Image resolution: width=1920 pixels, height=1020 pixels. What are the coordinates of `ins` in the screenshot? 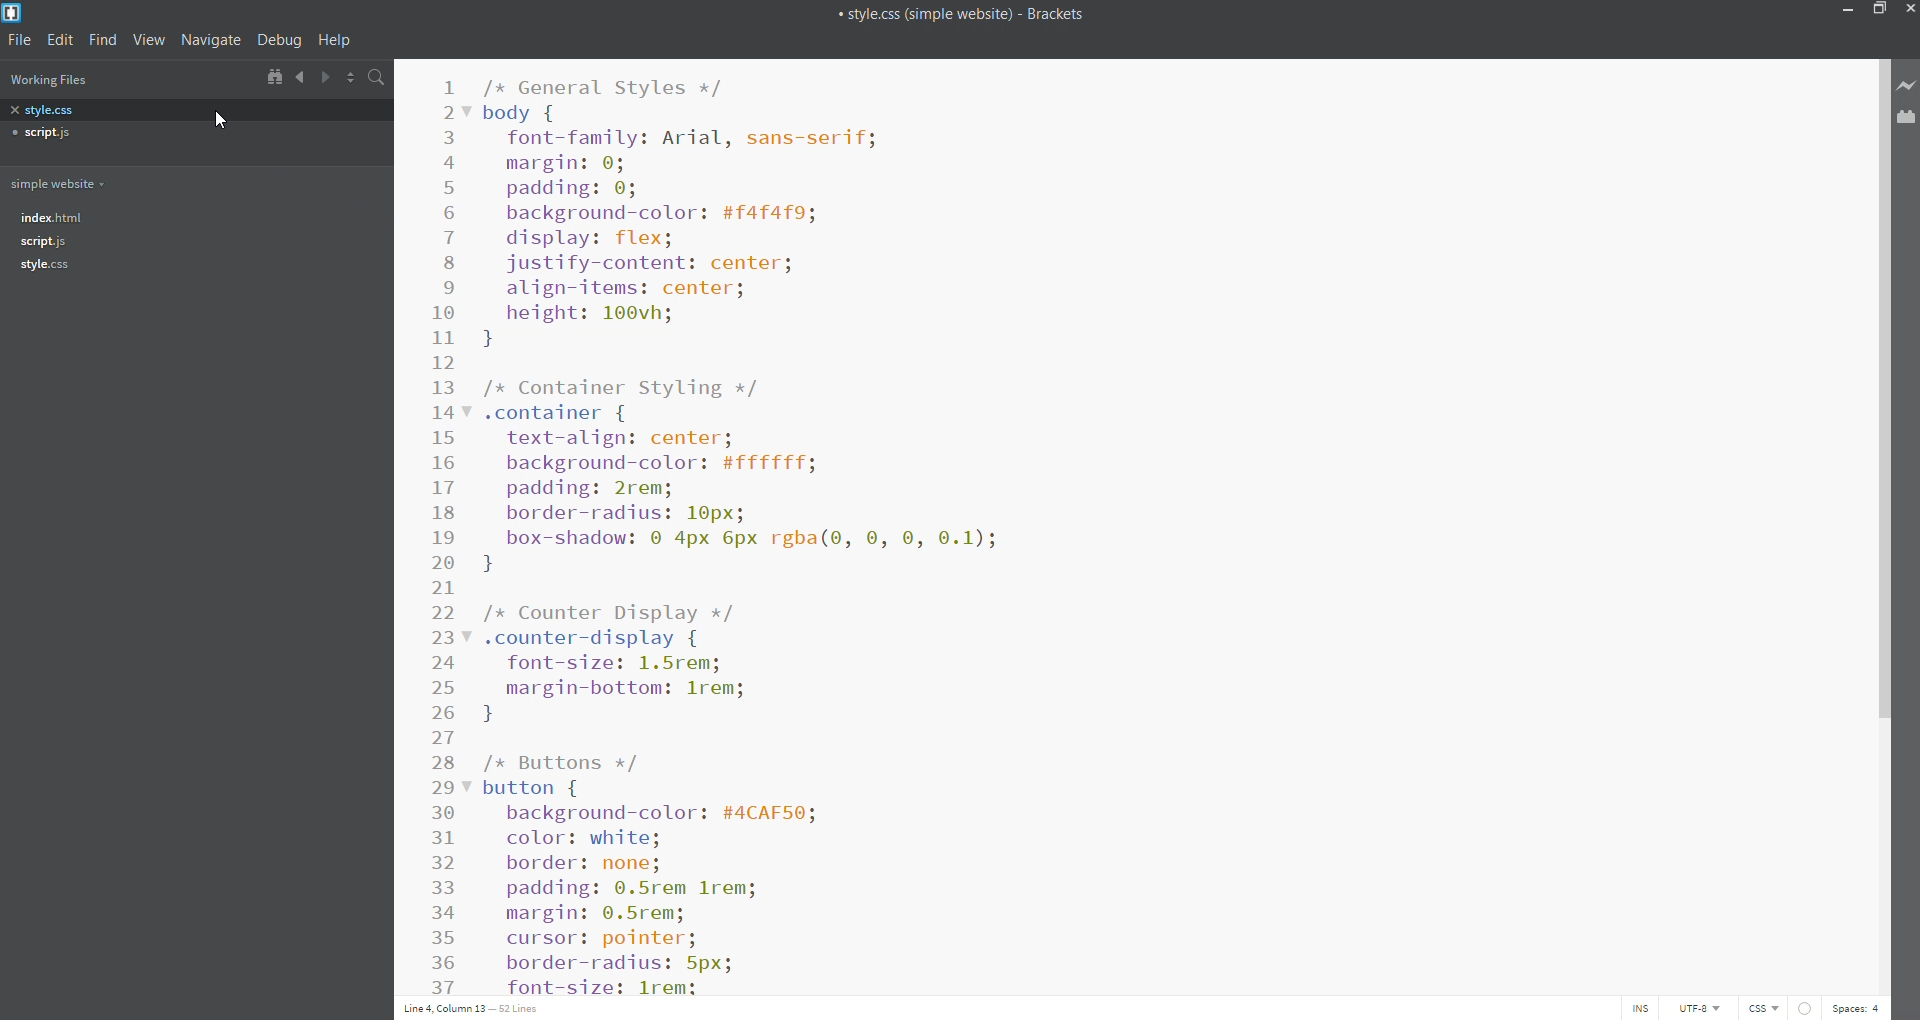 It's located at (1642, 1008).